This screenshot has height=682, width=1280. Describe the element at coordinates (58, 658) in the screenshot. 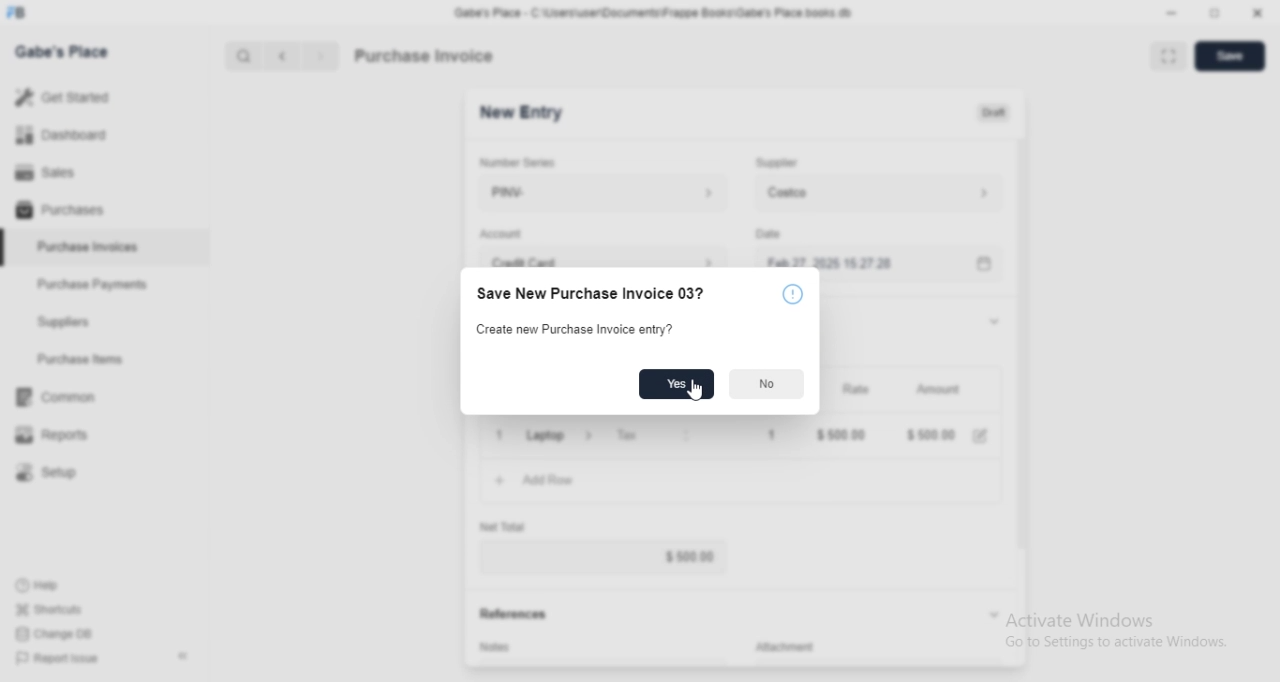

I see `Report Issue` at that location.